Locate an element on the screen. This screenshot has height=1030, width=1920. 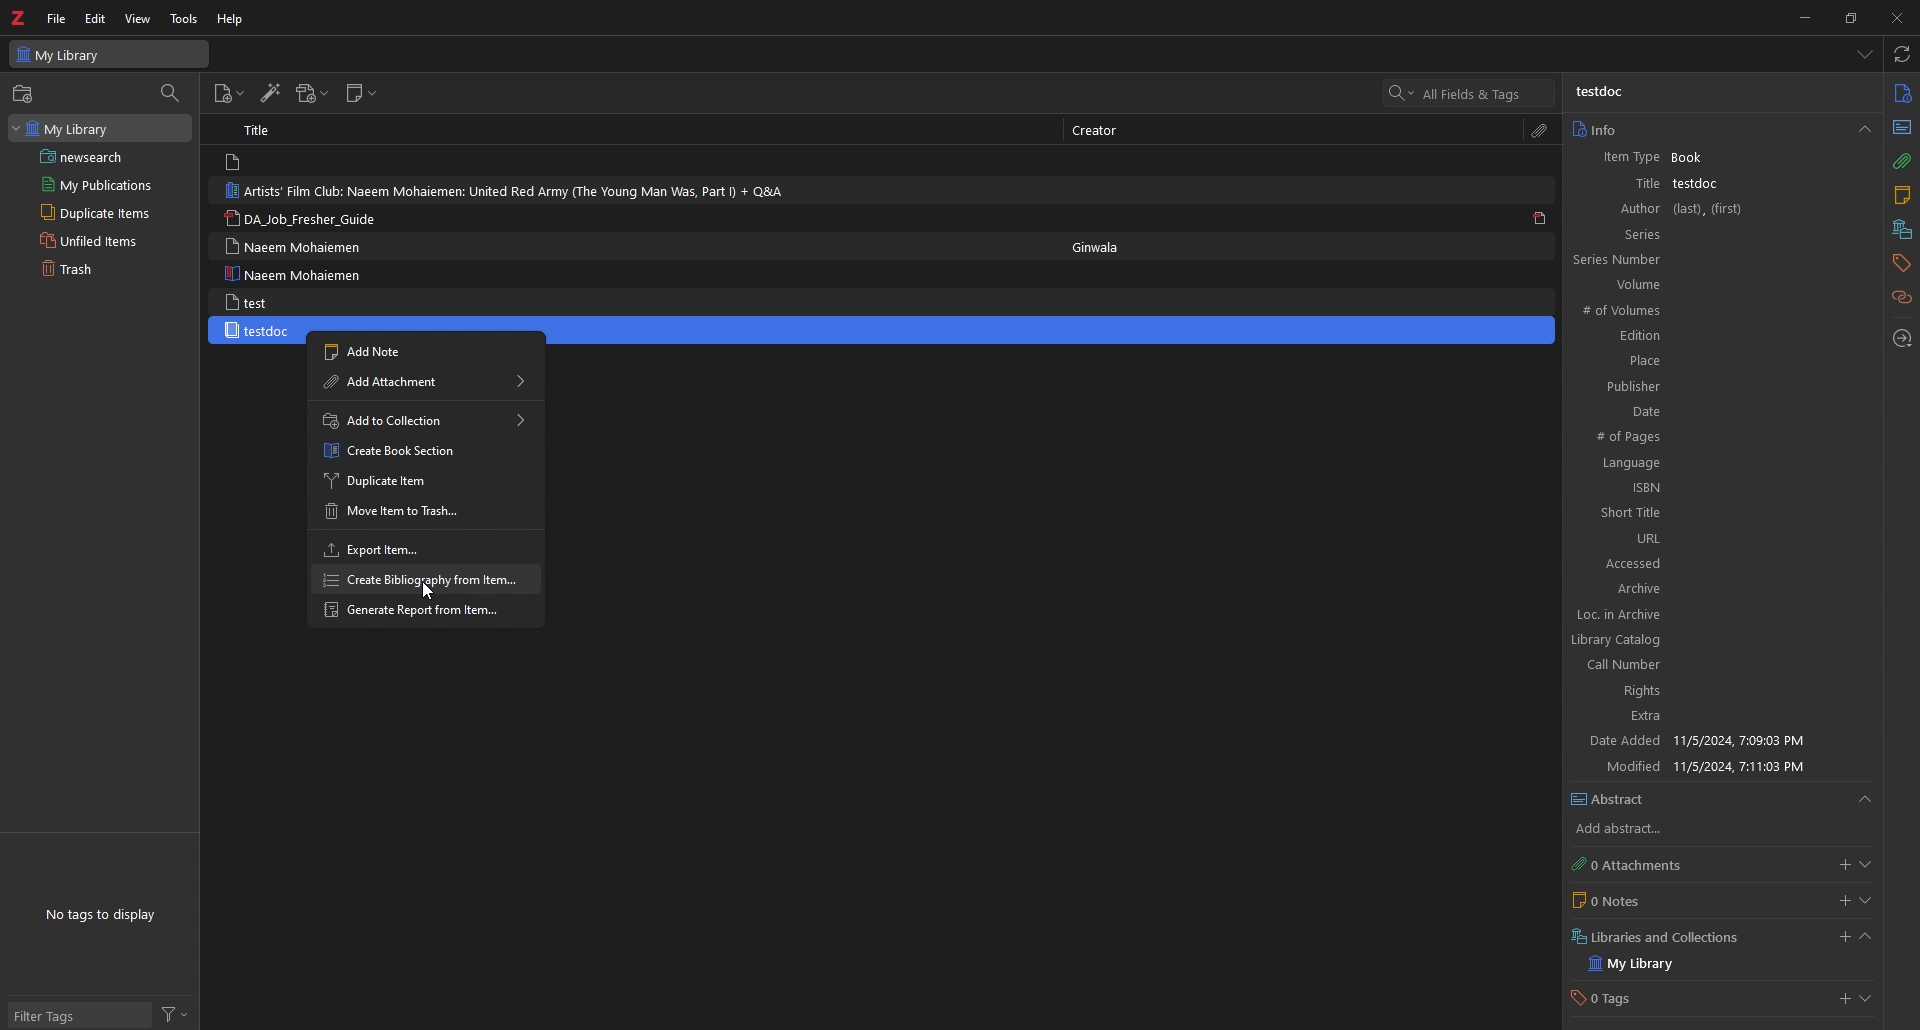
file is located at coordinates (56, 19).